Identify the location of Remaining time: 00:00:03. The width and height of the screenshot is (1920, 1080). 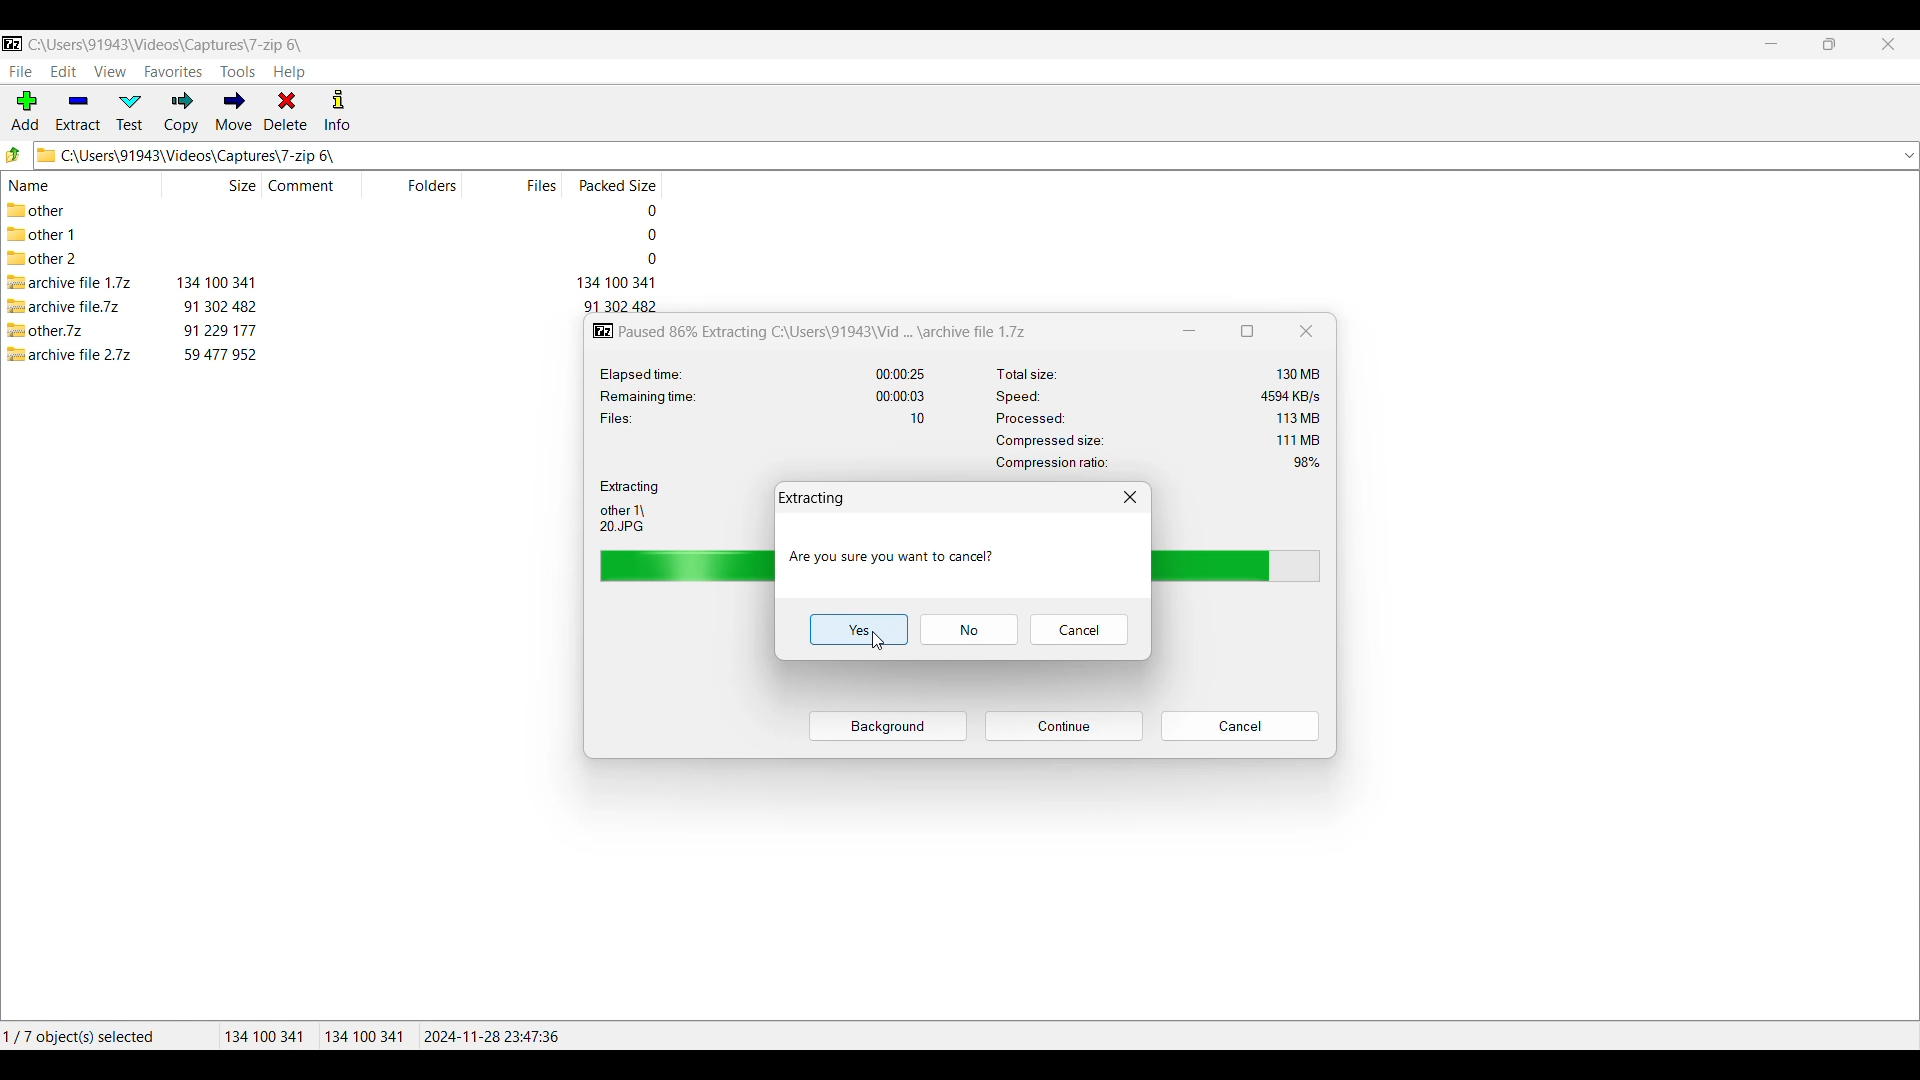
(764, 396).